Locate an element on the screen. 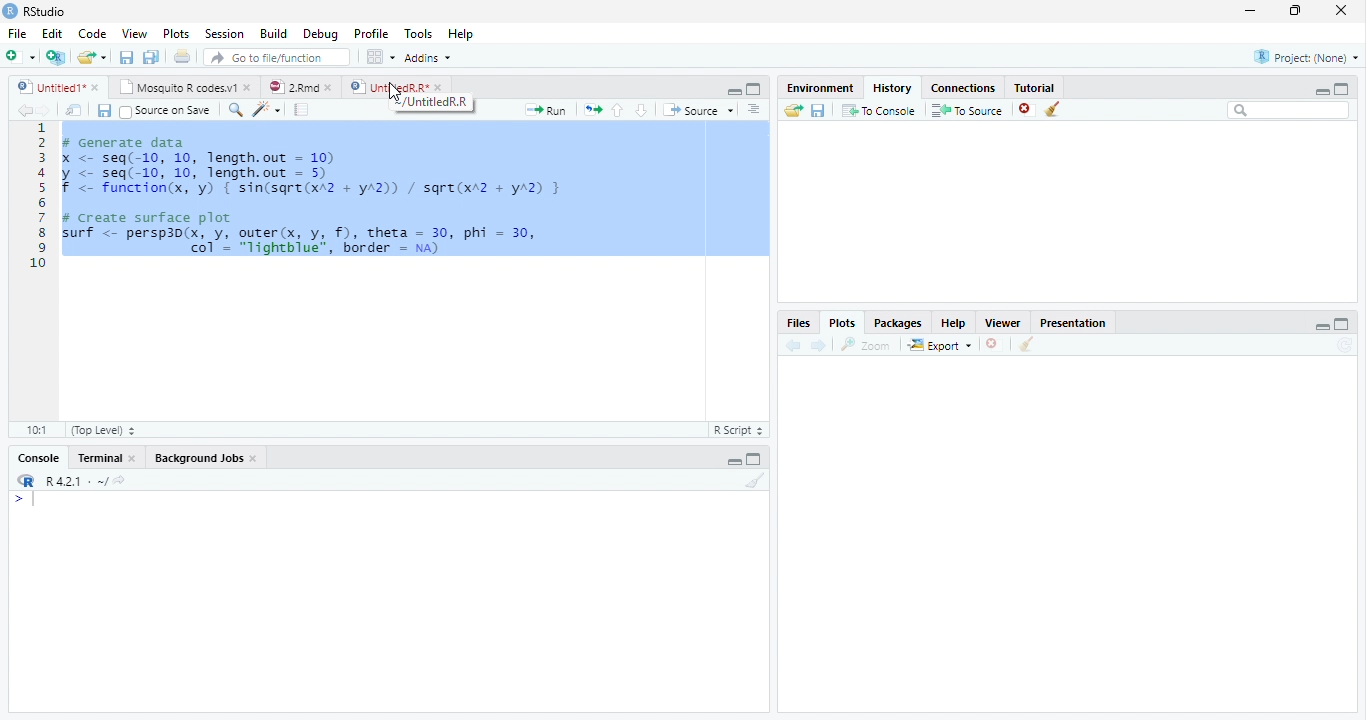 Image resolution: width=1366 pixels, height=720 pixels. Load history from an existing file is located at coordinates (792, 111).